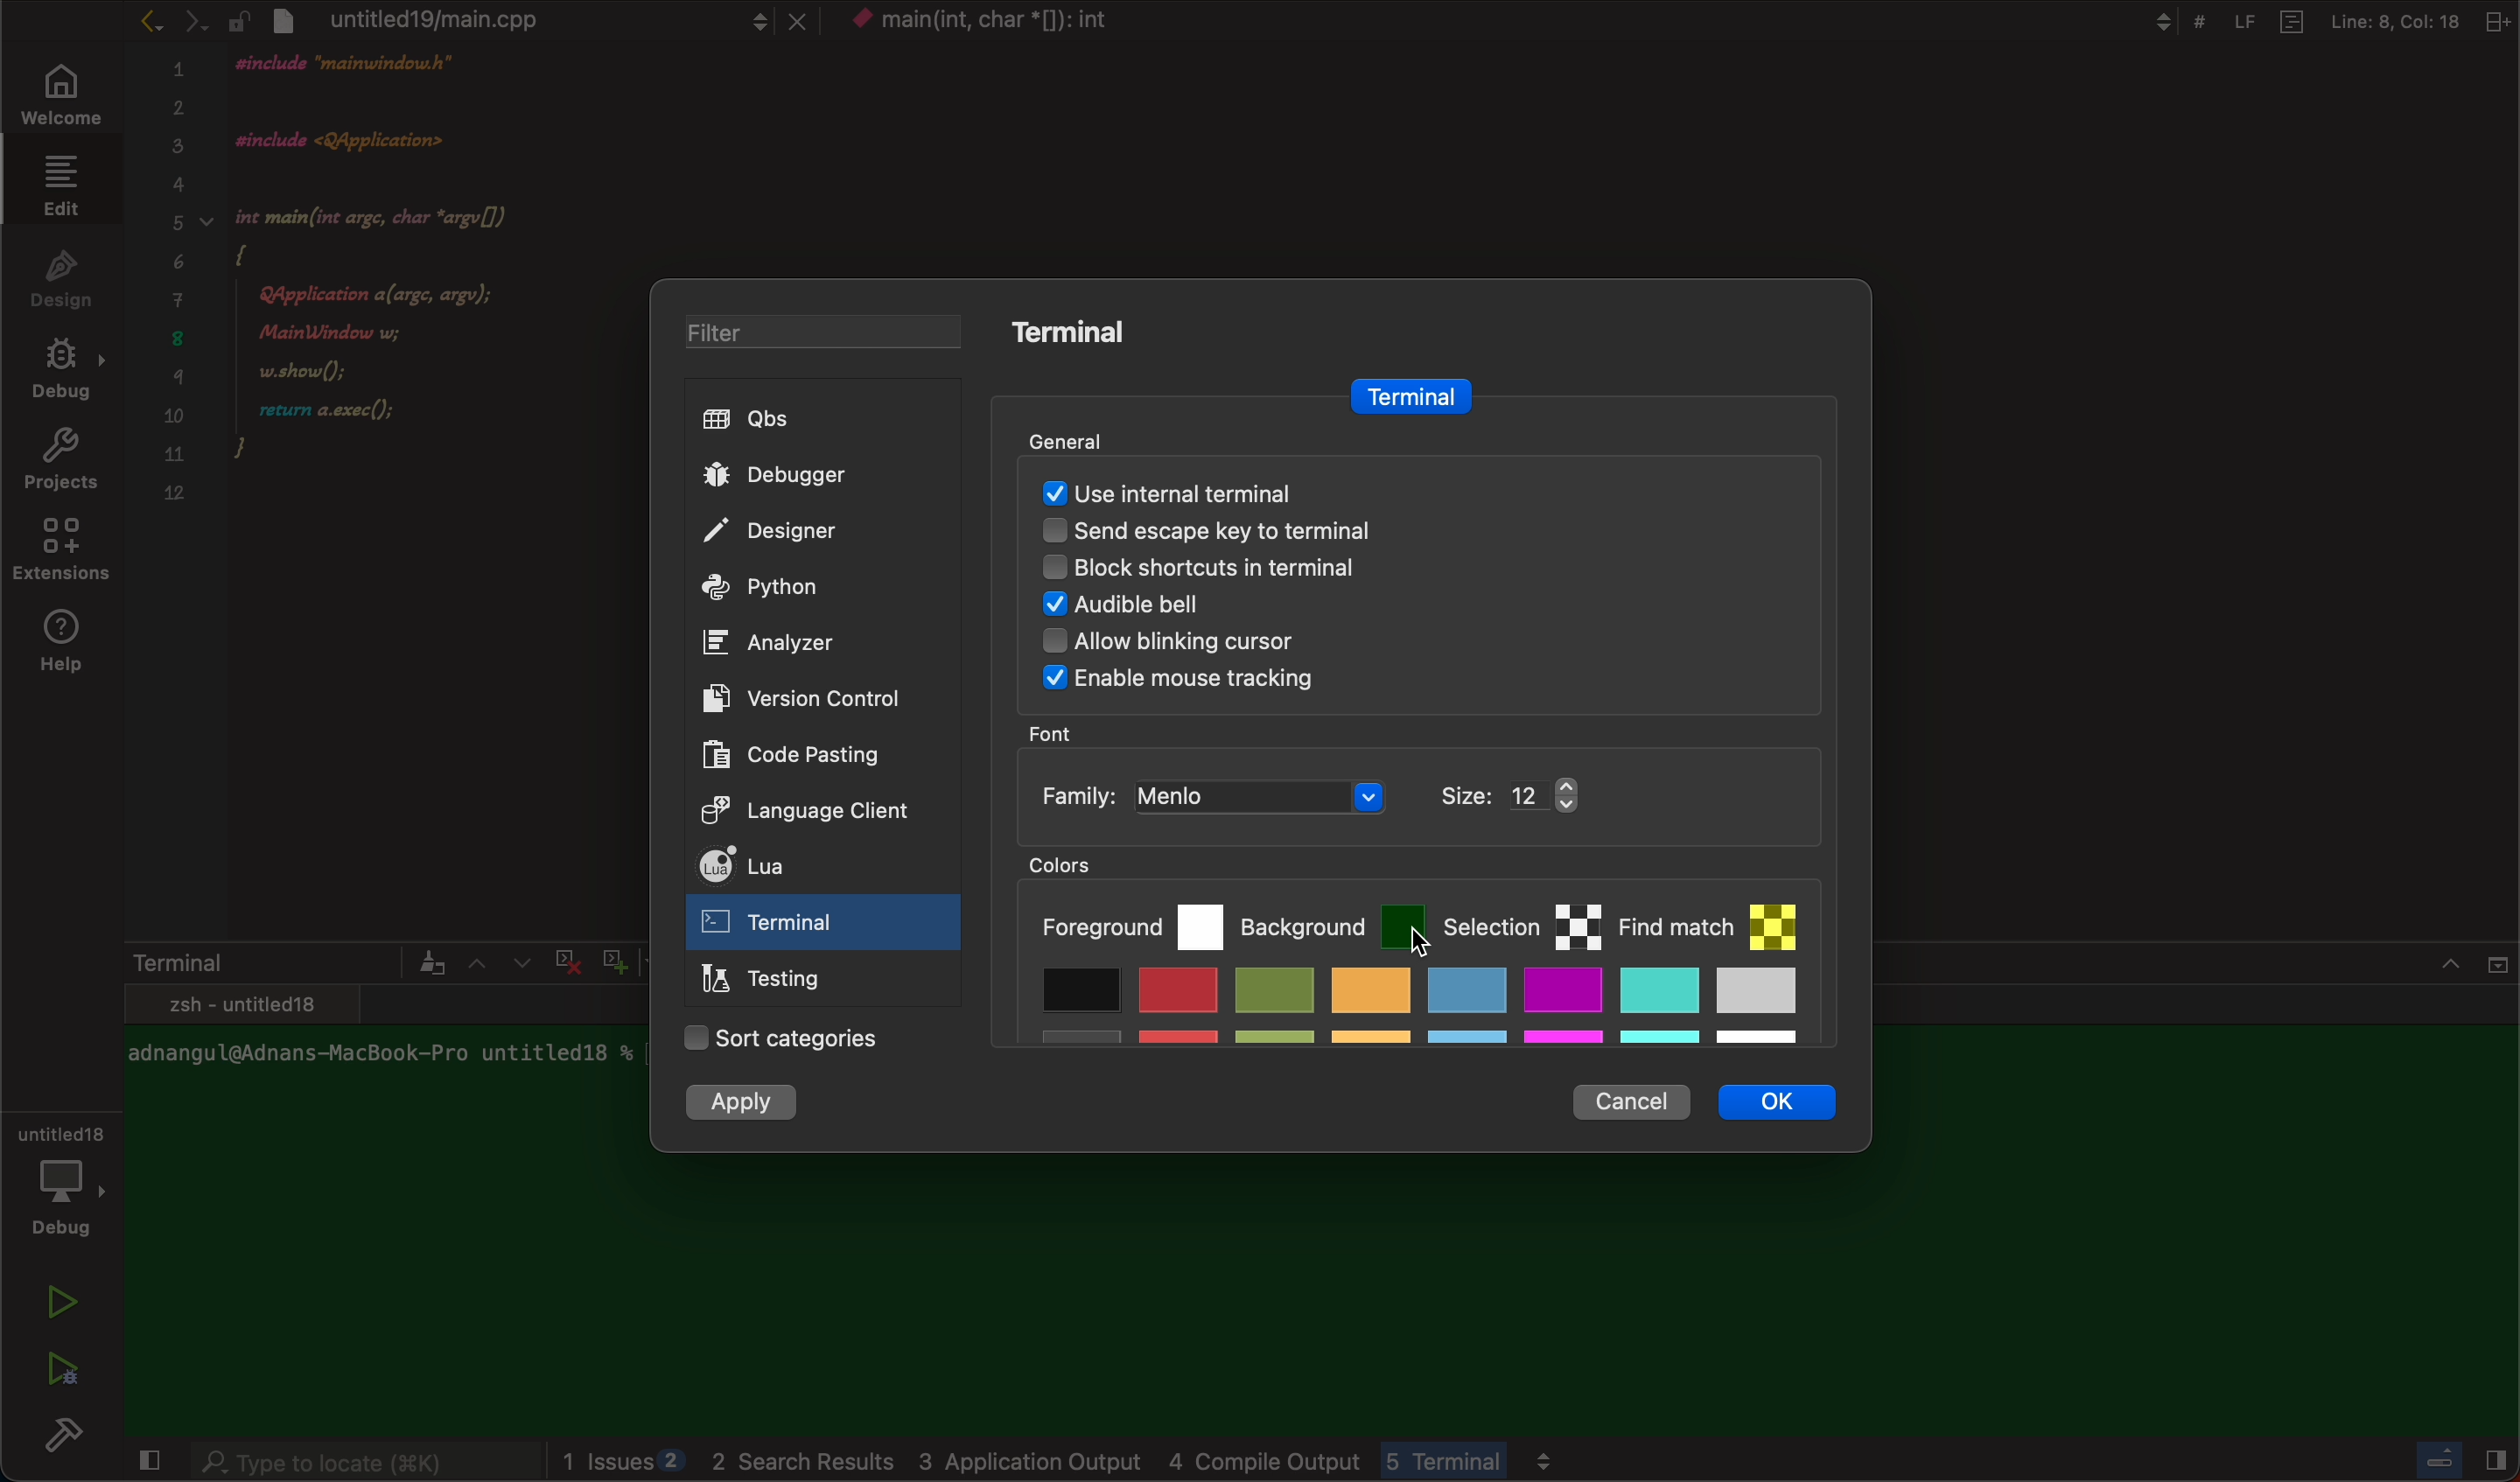 This screenshot has width=2520, height=1482. What do you see at coordinates (1391, 683) in the screenshot?
I see `enable tracking` at bounding box center [1391, 683].